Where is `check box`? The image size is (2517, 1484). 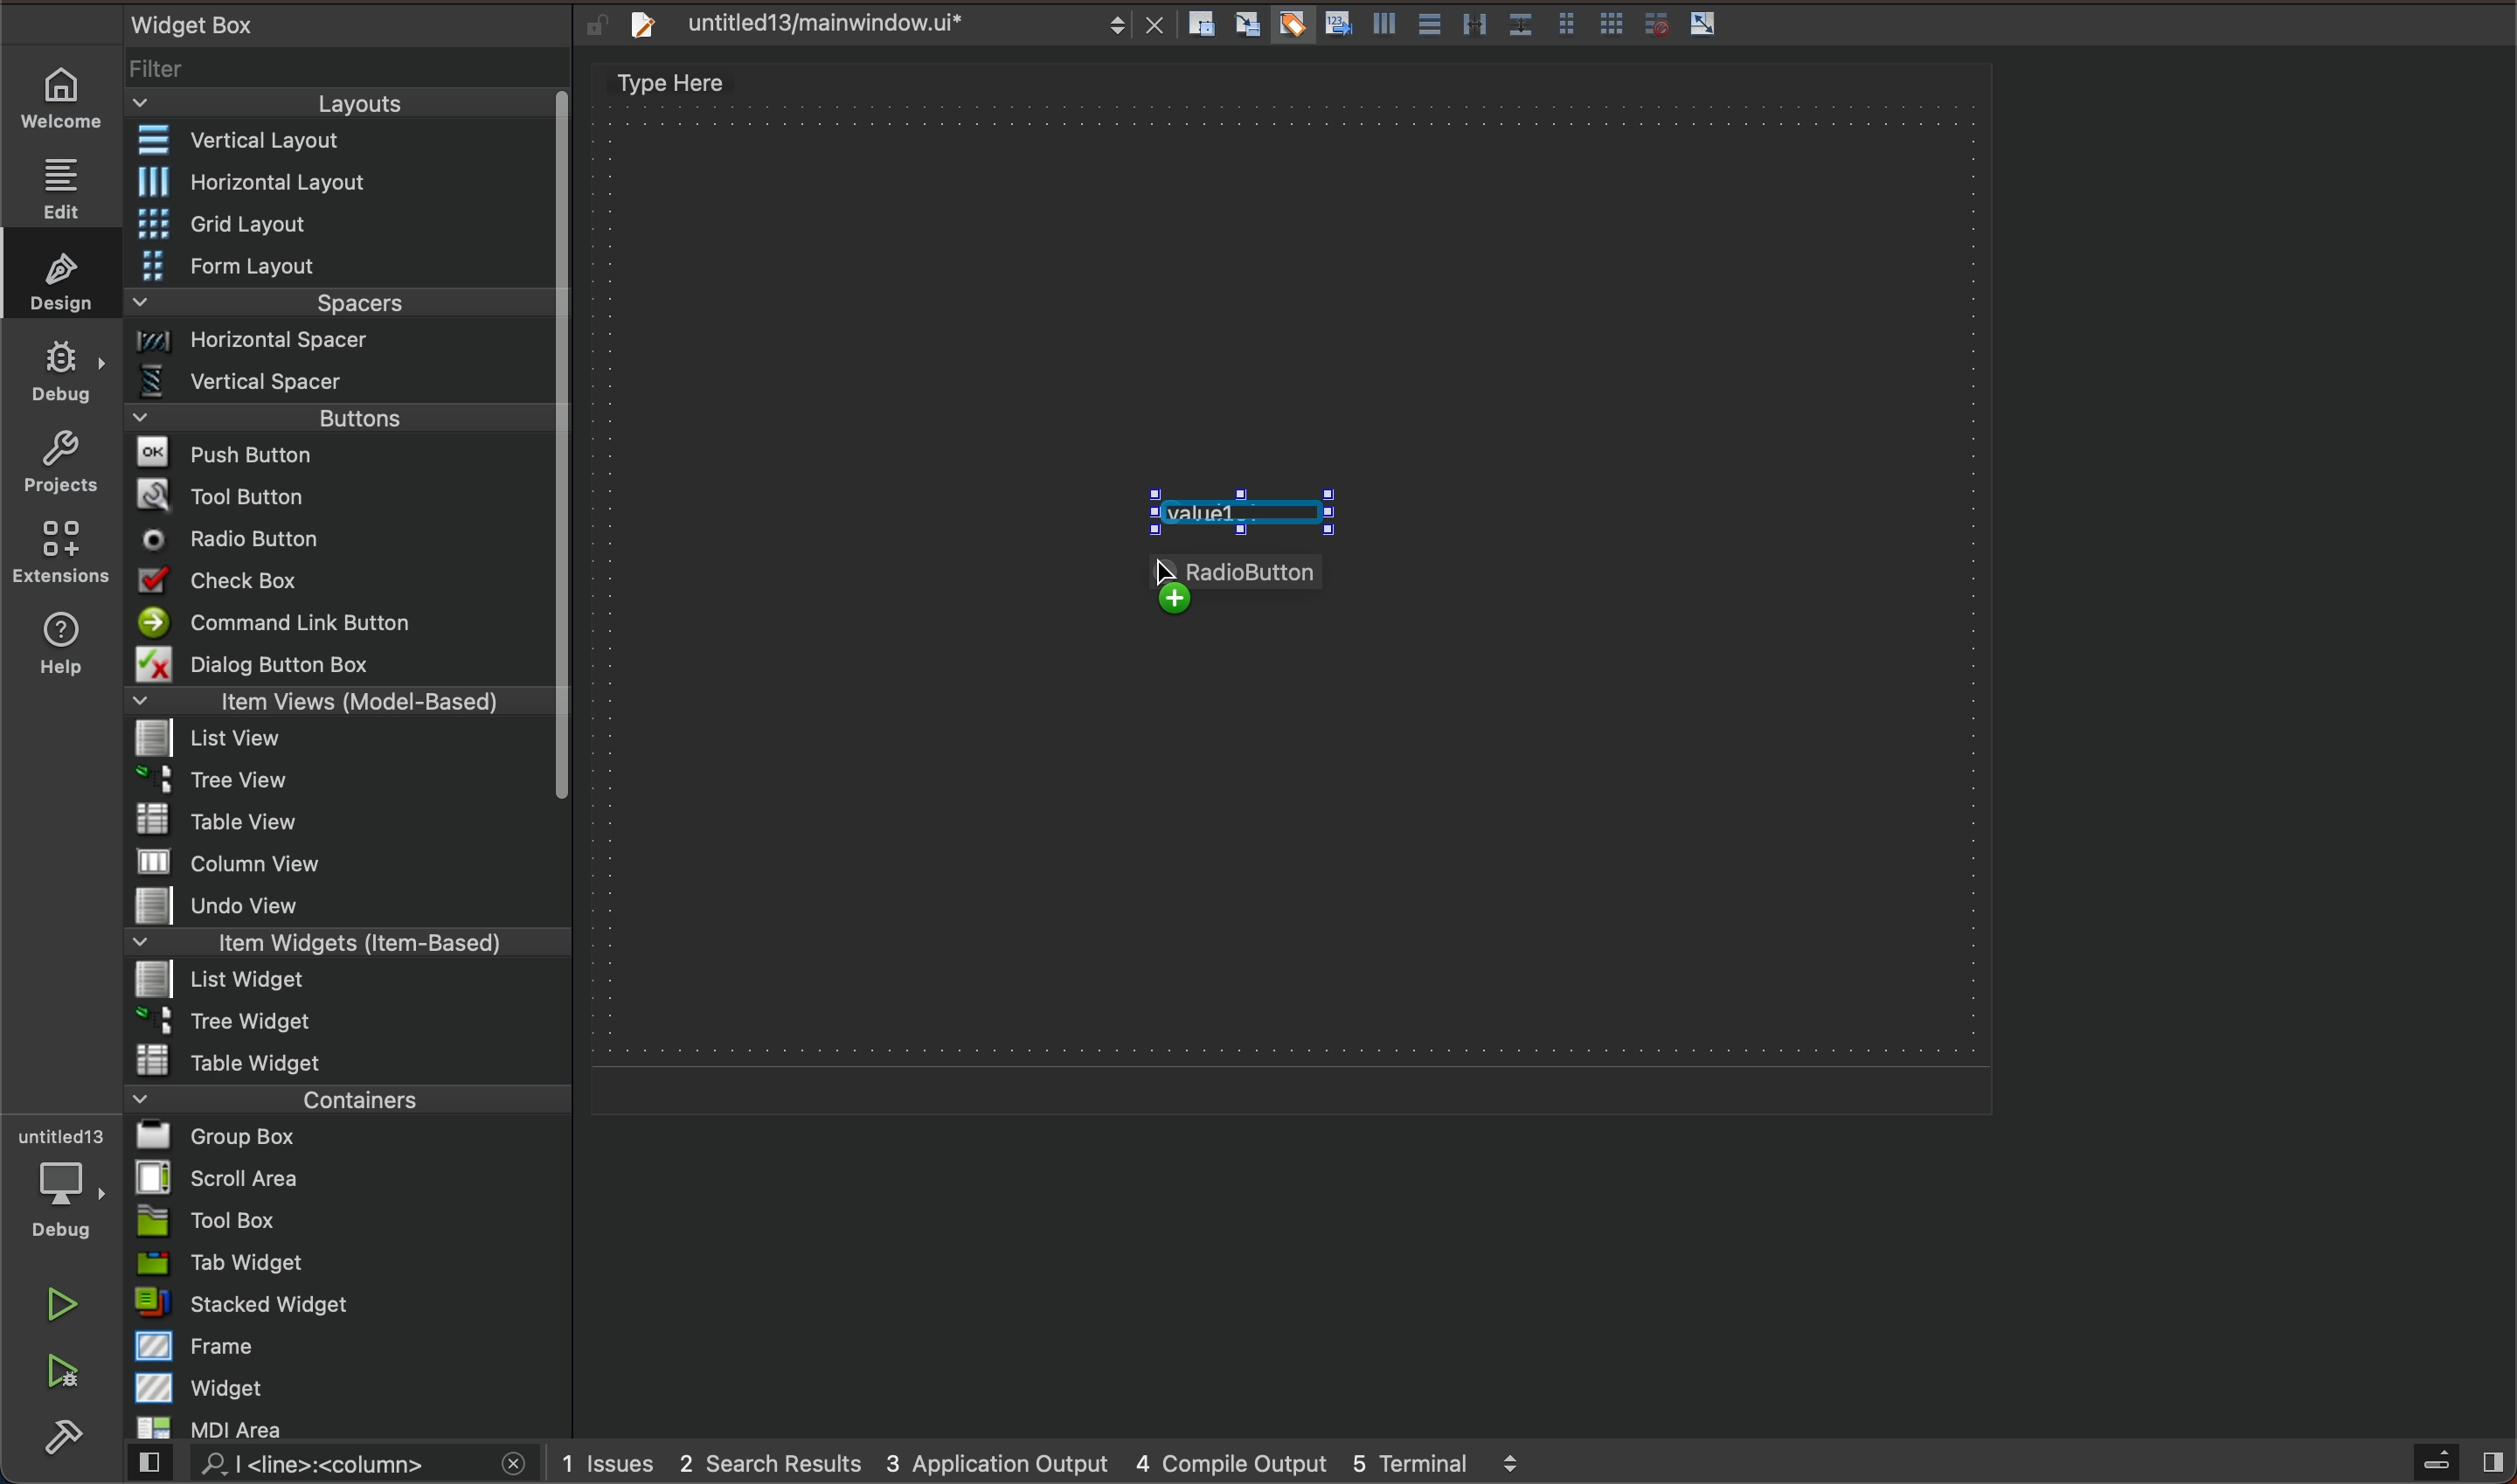 check box is located at coordinates (340, 584).